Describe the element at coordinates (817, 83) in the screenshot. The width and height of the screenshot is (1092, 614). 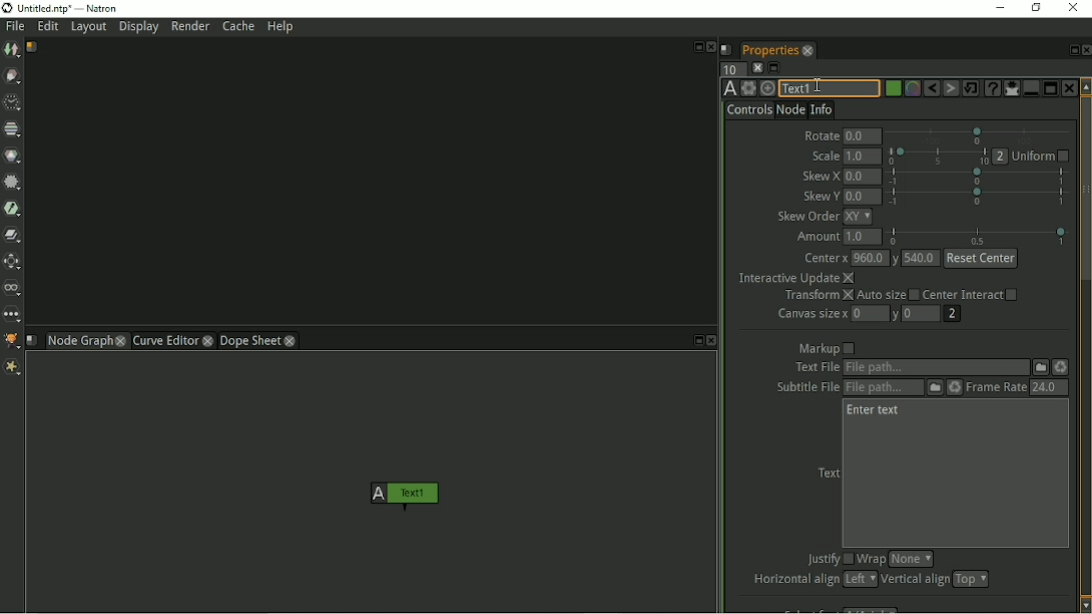
I see `cursor` at that location.